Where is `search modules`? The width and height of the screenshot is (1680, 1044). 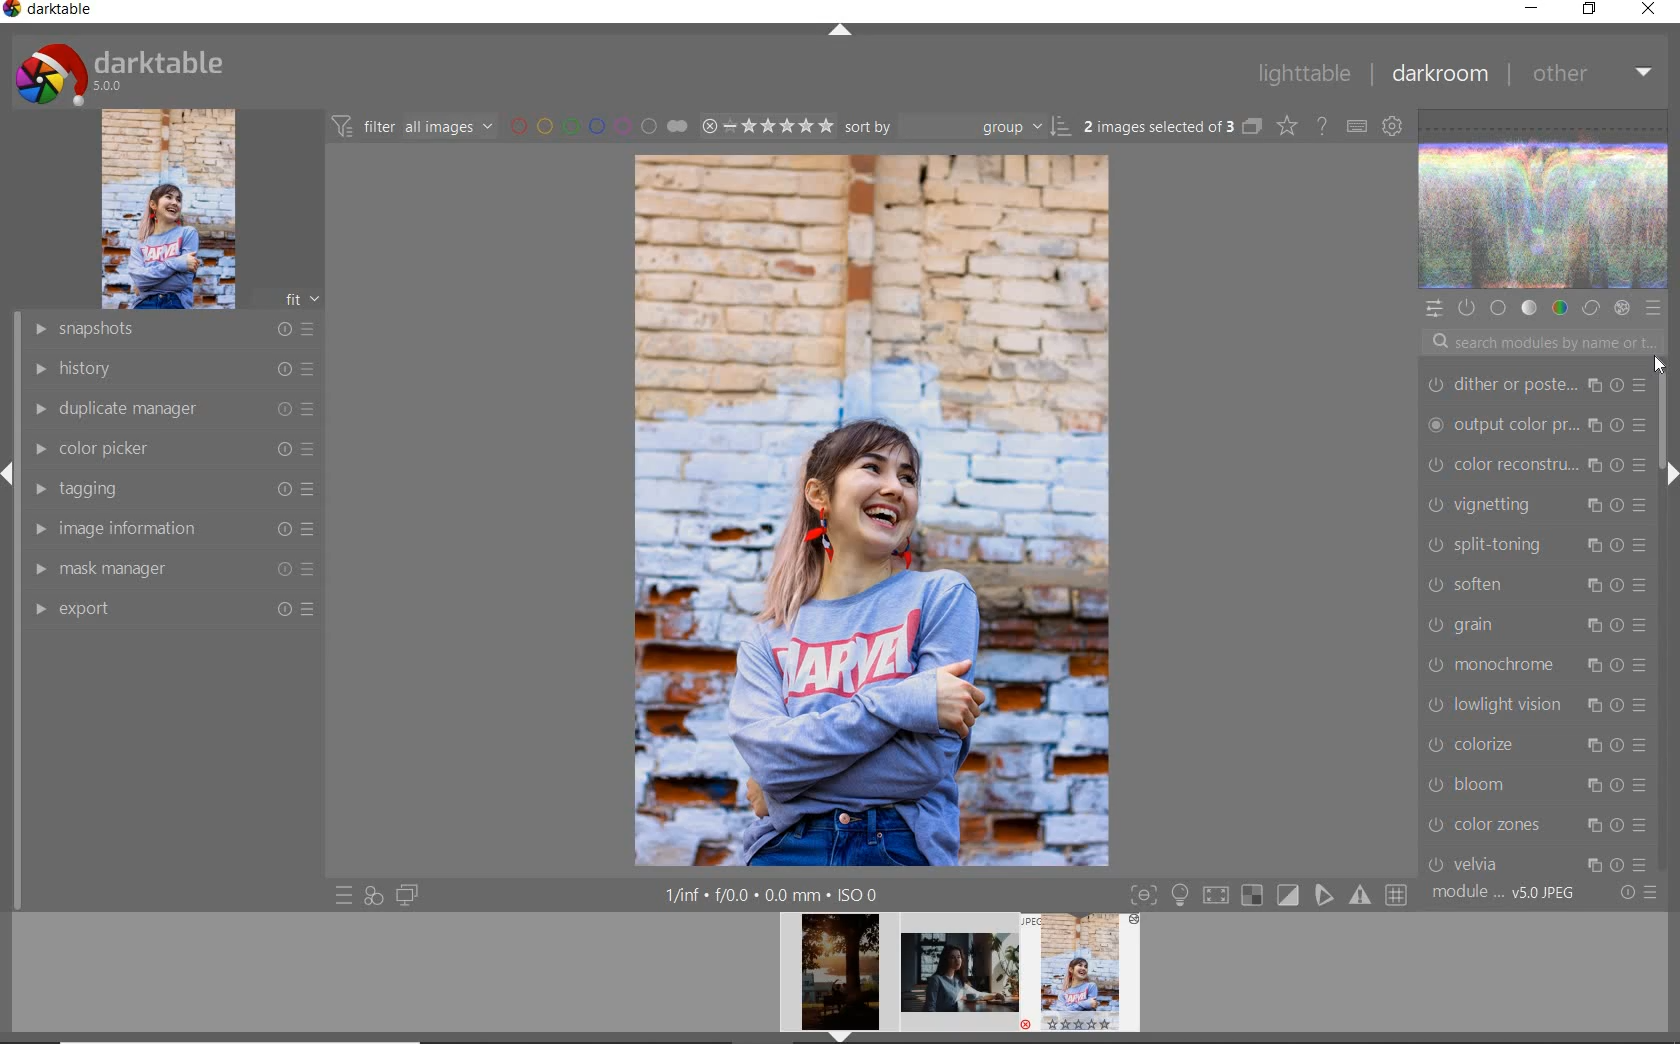 search modules is located at coordinates (1538, 345).